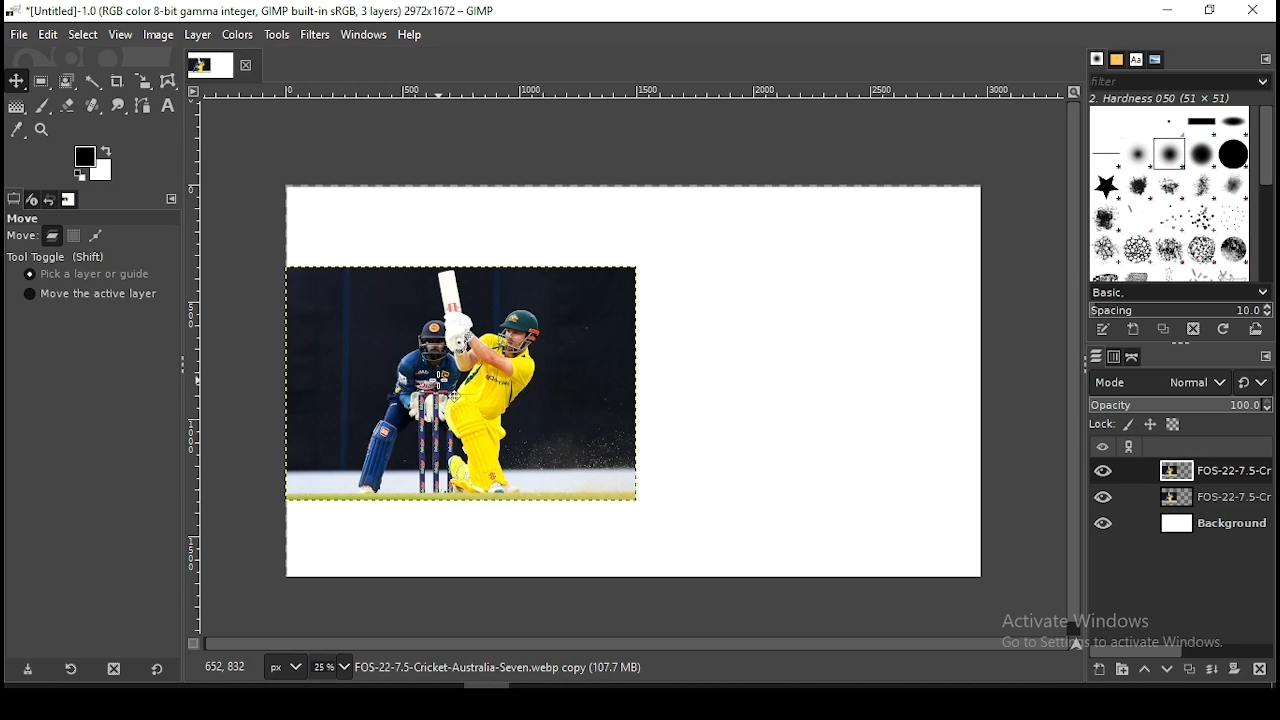 This screenshot has width=1280, height=720. I want to click on channels, so click(1112, 358).